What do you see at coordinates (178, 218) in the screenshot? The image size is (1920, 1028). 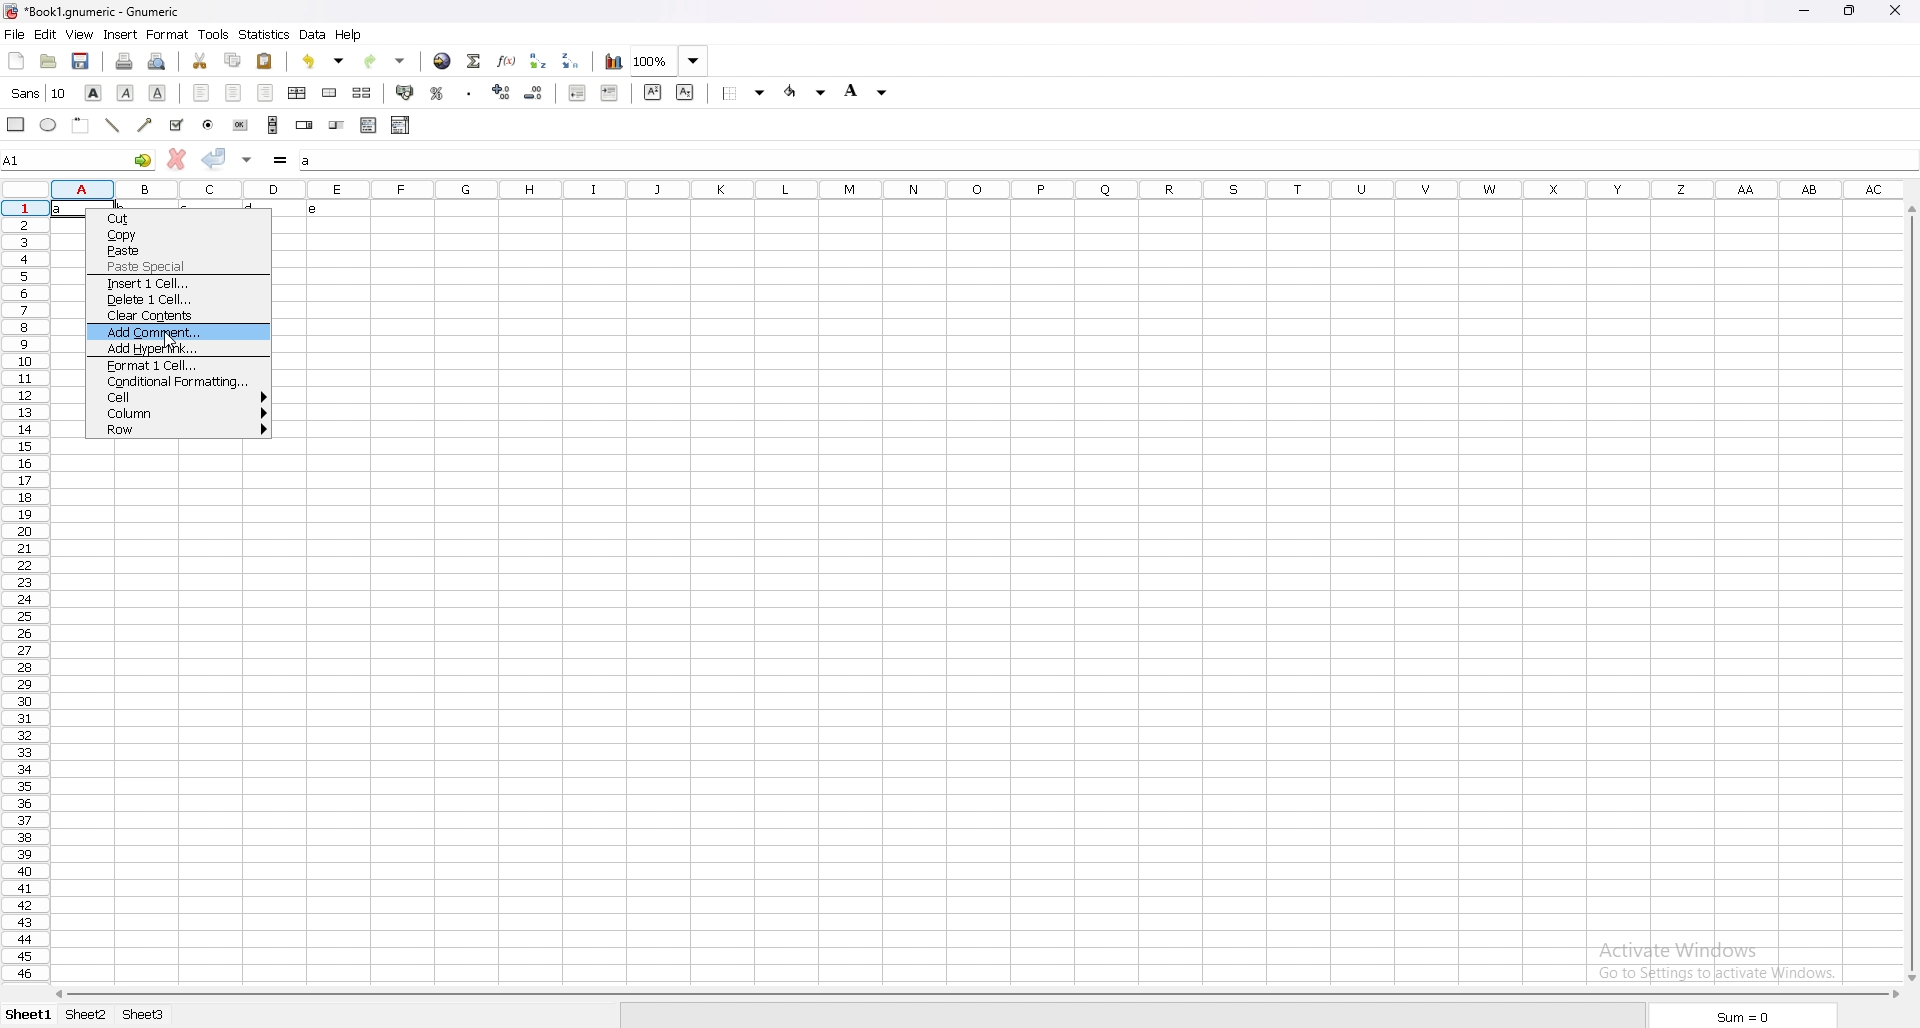 I see `cut` at bounding box center [178, 218].